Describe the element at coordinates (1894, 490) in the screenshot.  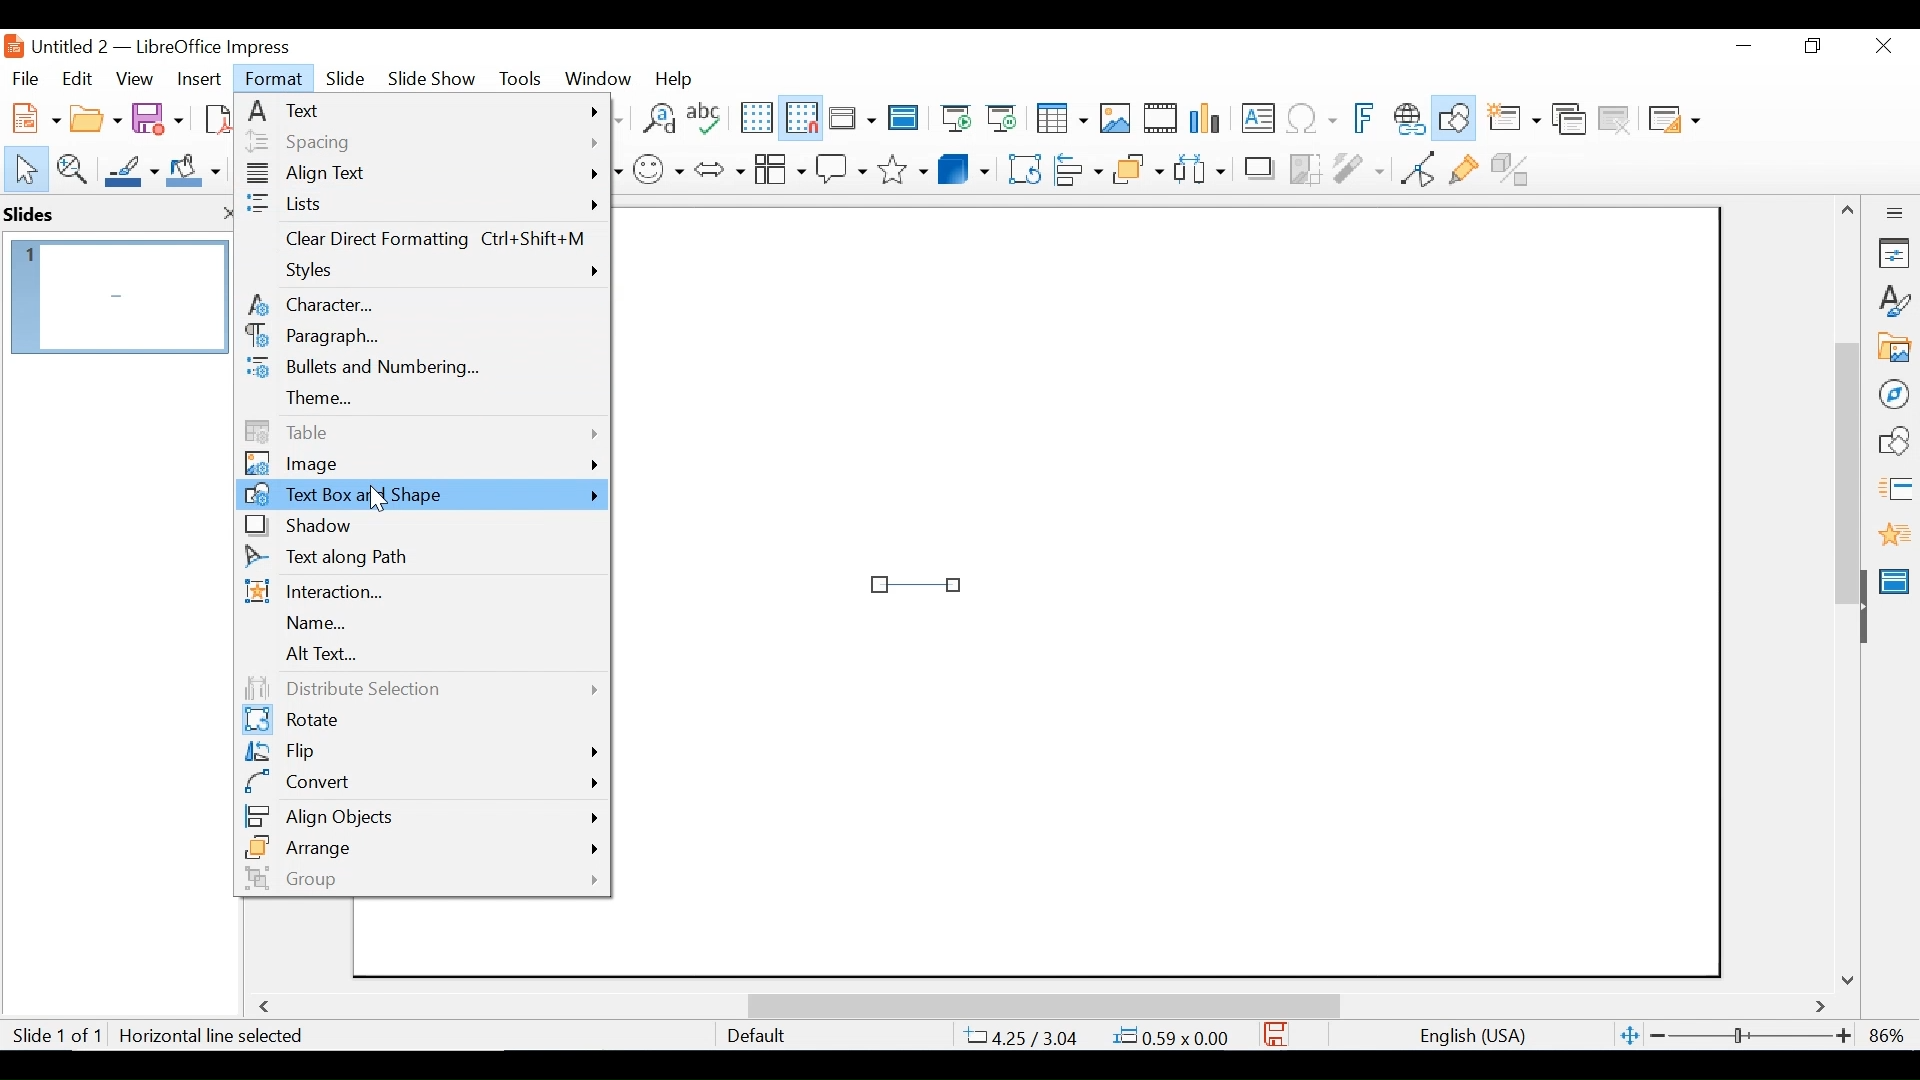
I see `Slide Transition` at that location.